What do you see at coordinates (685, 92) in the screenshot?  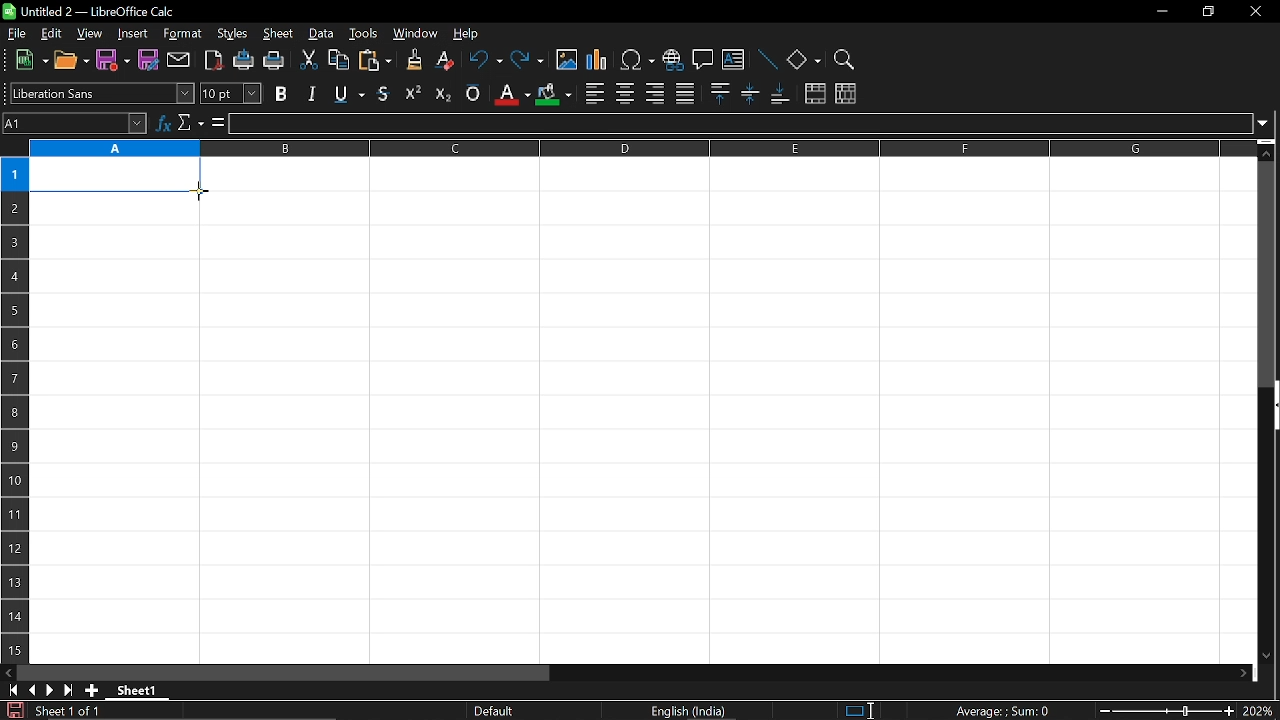 I see `justified` at bounding box center [685, 92].